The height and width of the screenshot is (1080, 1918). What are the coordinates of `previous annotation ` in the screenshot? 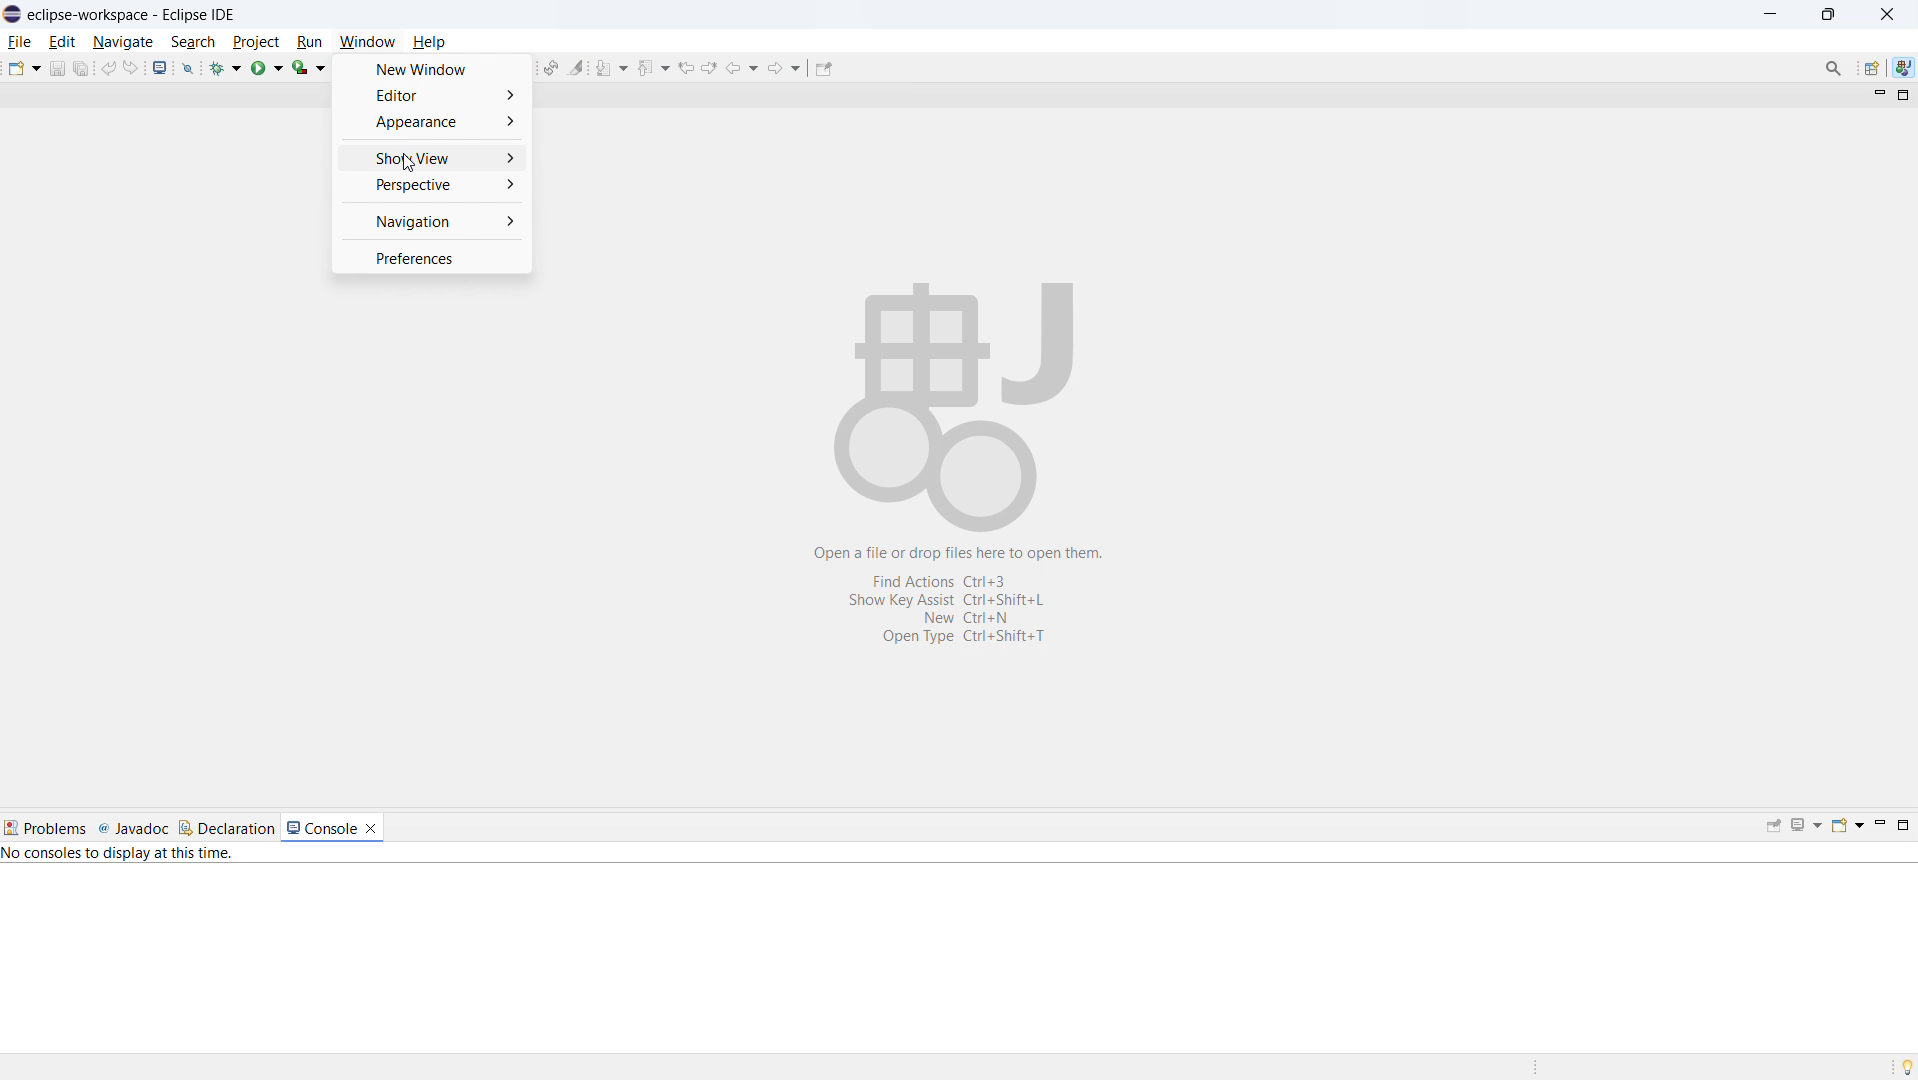 It's located at (651, 68).